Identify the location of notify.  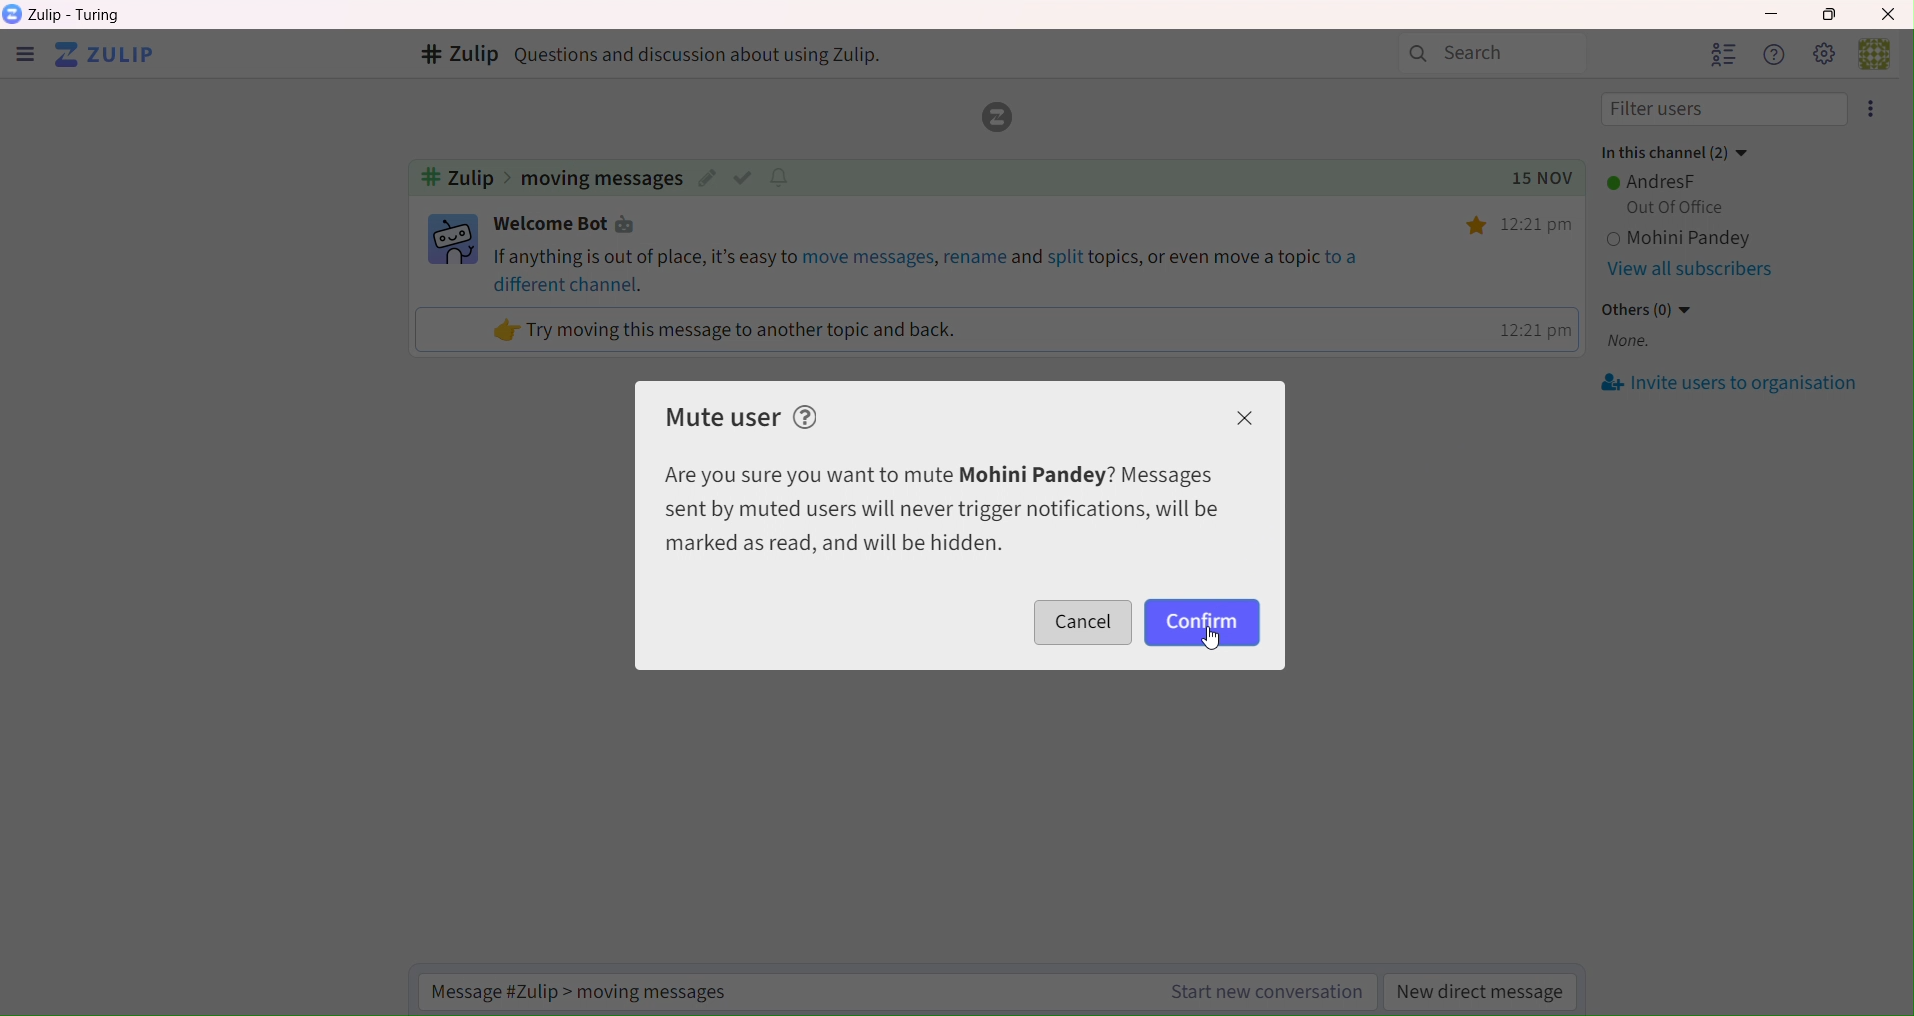
(783, 176).